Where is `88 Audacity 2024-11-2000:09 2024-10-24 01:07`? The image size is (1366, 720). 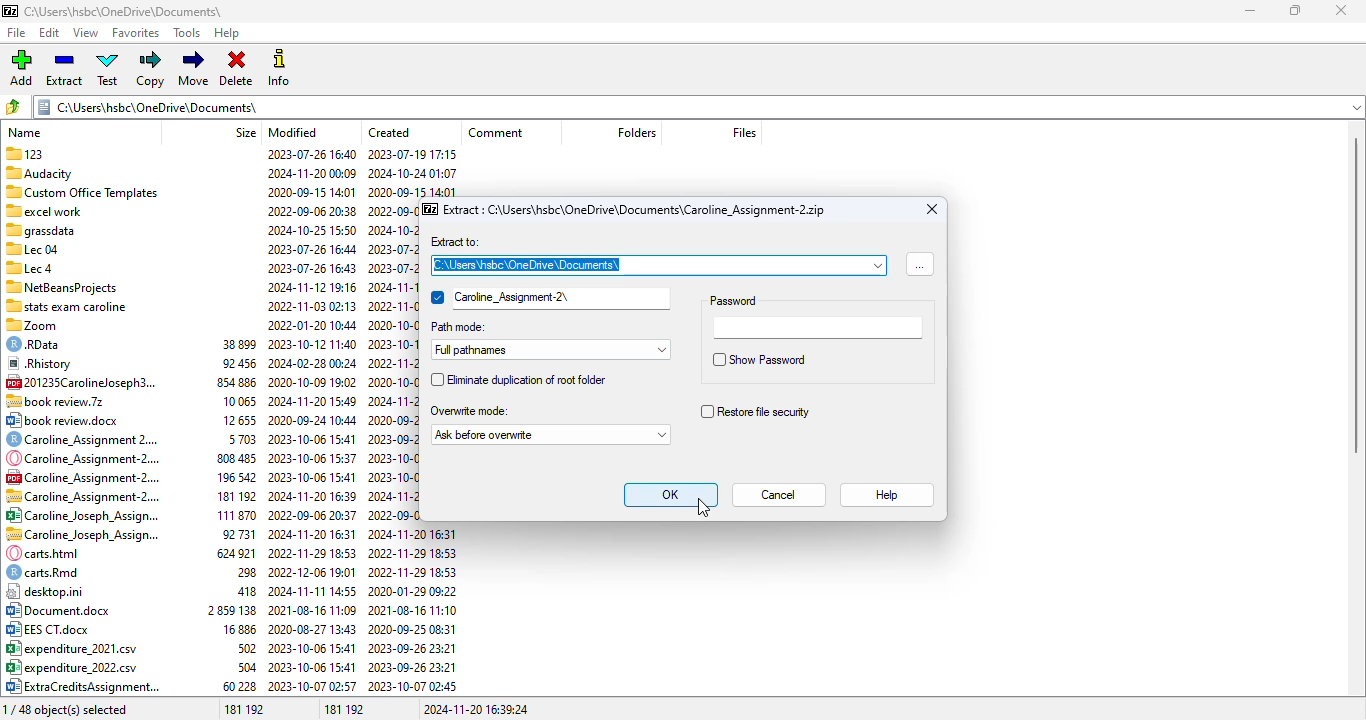 88 Audacity 2024-11-2000:09 2024-10-24 01:07 is located at coordinates (231, 171).